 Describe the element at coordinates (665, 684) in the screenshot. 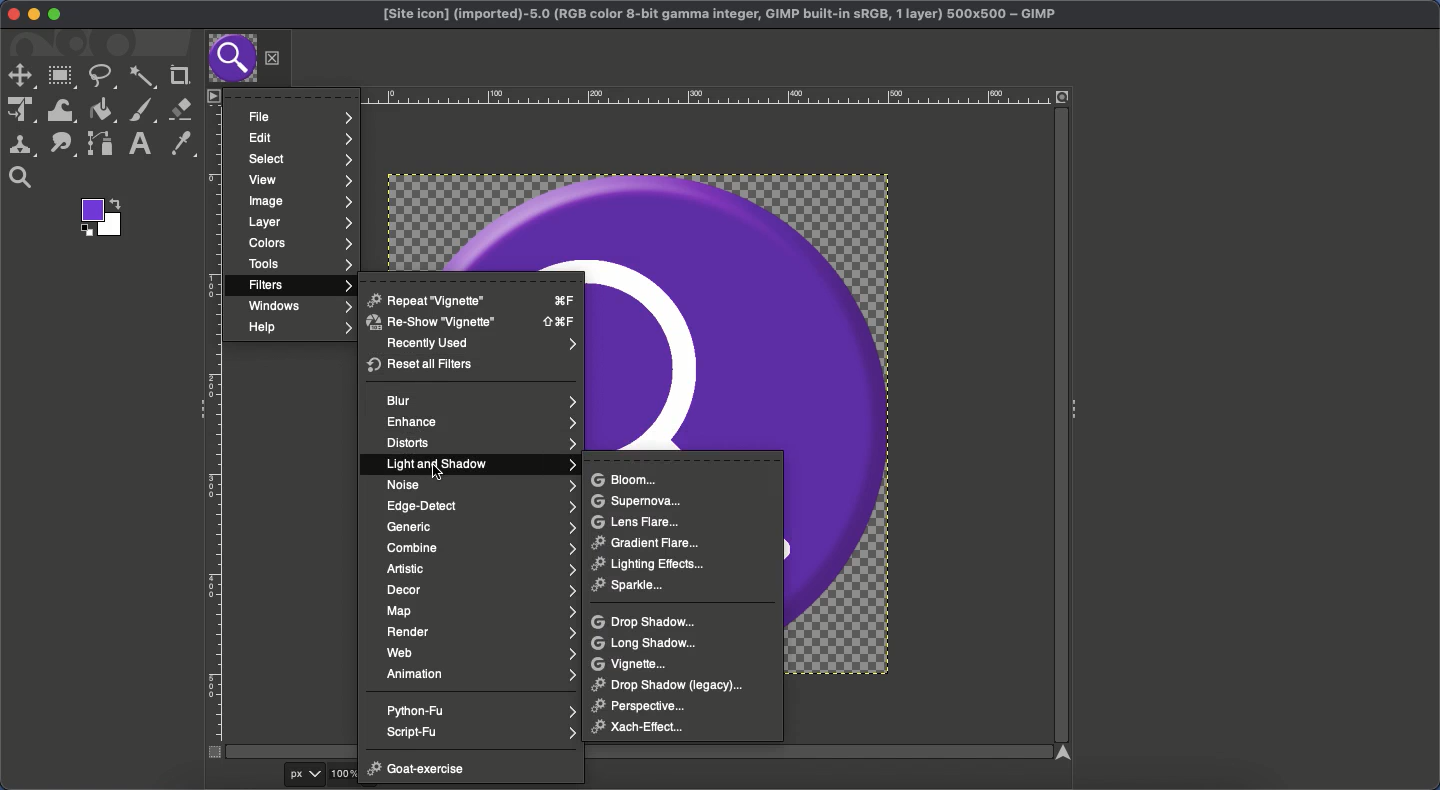

I see `Drop shadow` at that location.